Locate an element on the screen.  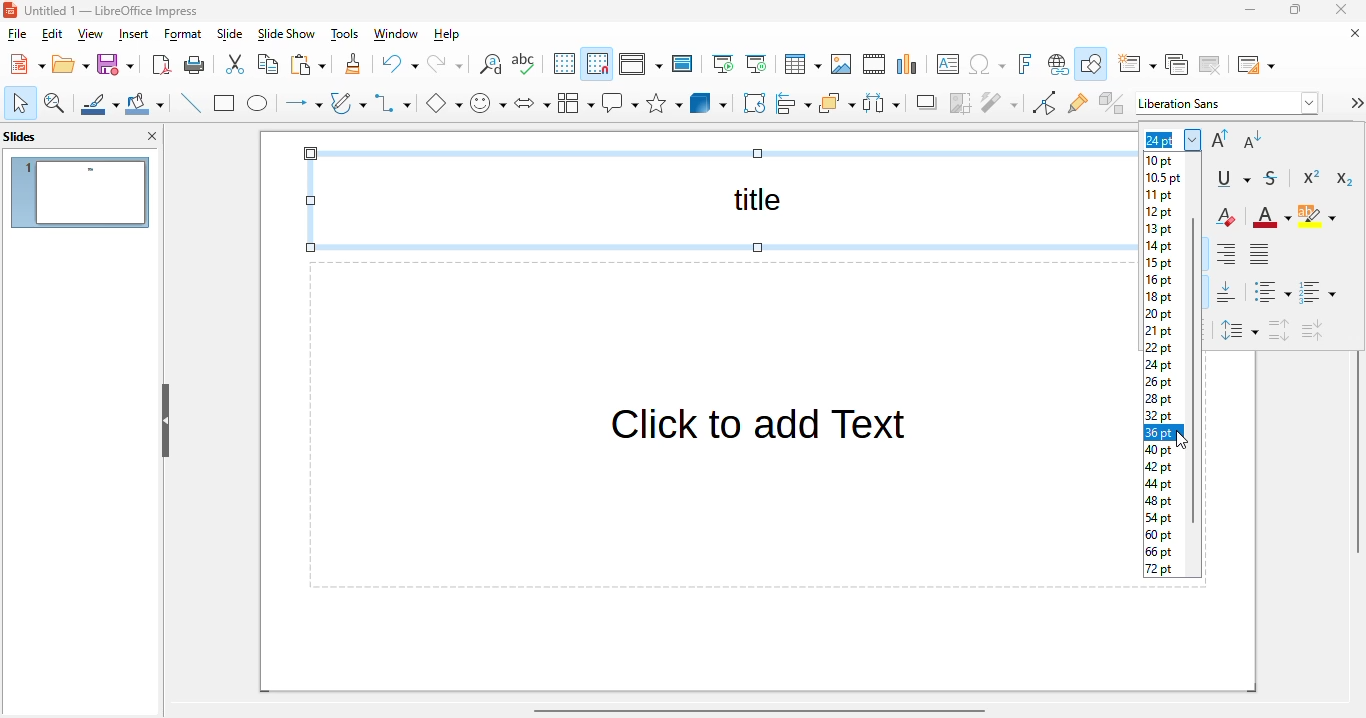
24 pt is located at coordinates (1159, 366).